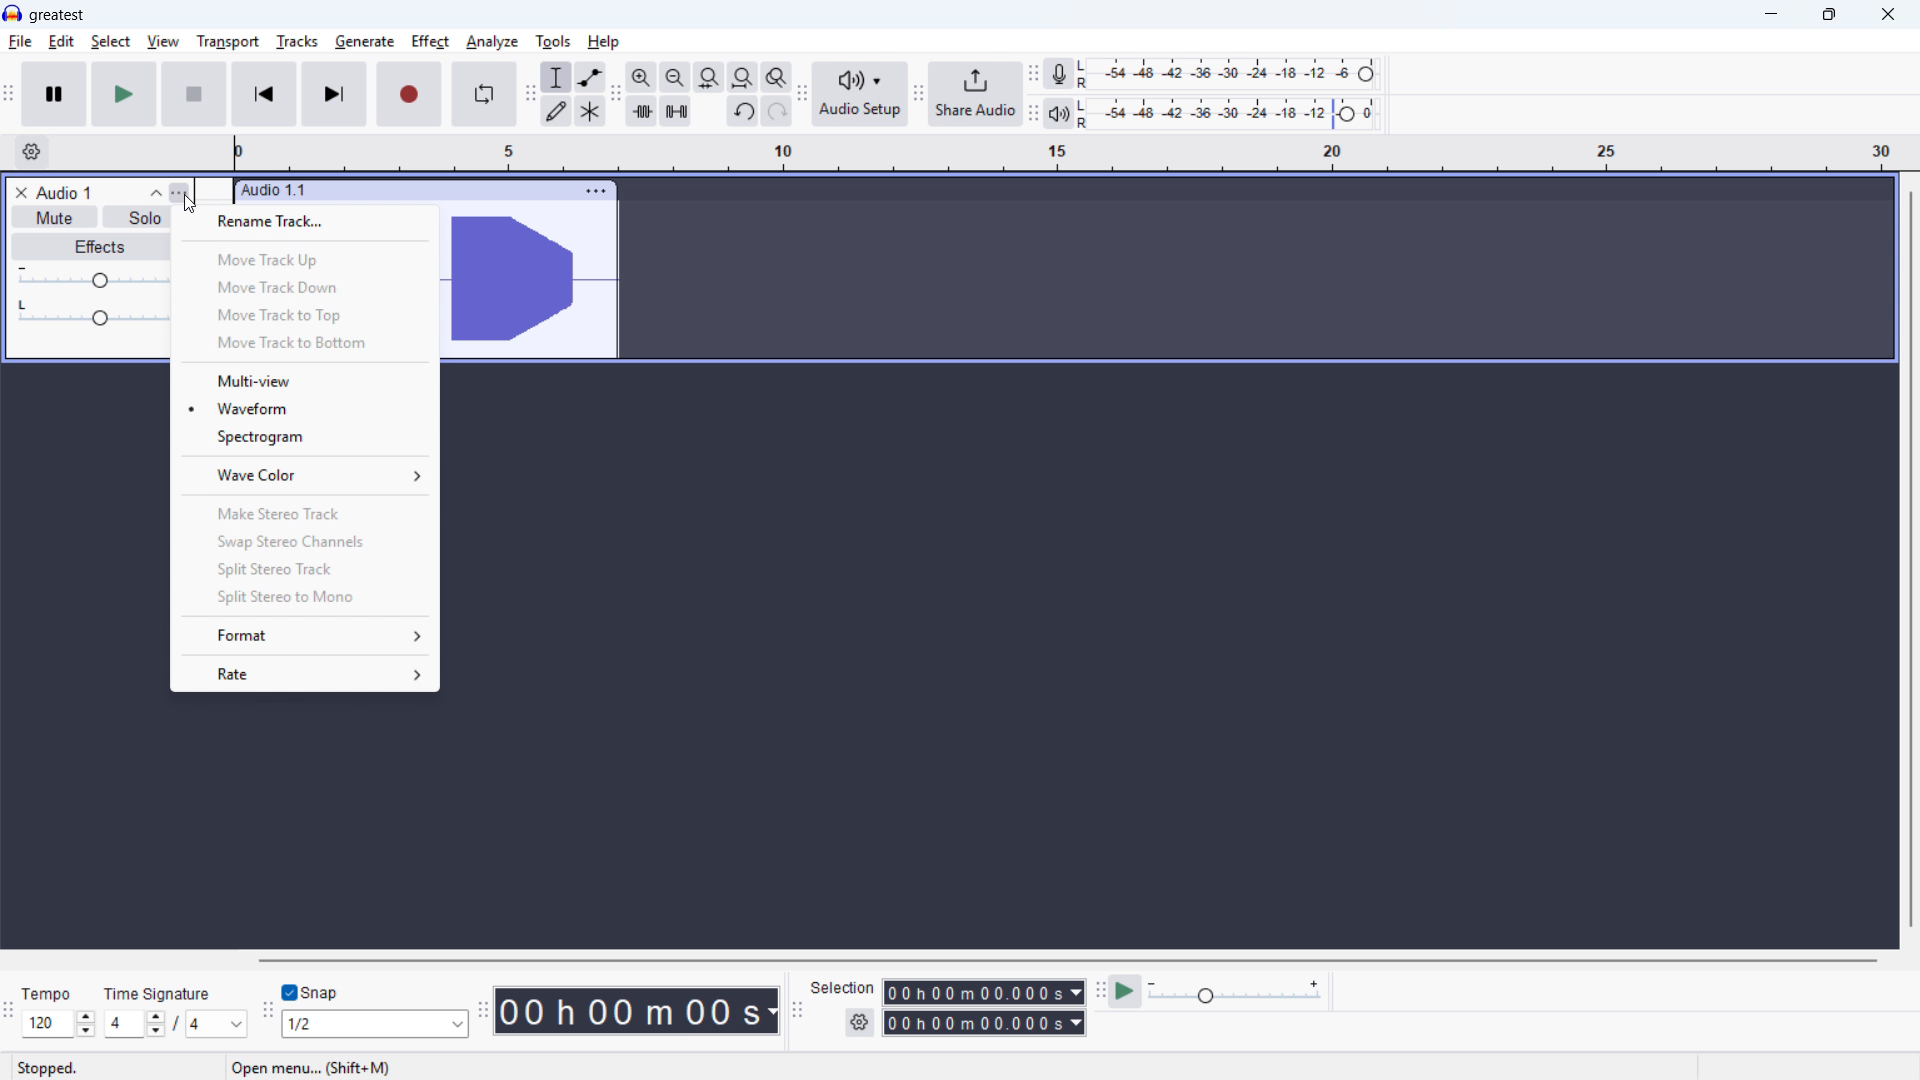 This screenshot has height=1080, width=1920. I want to click on Toggle snap , so click(310, 992).